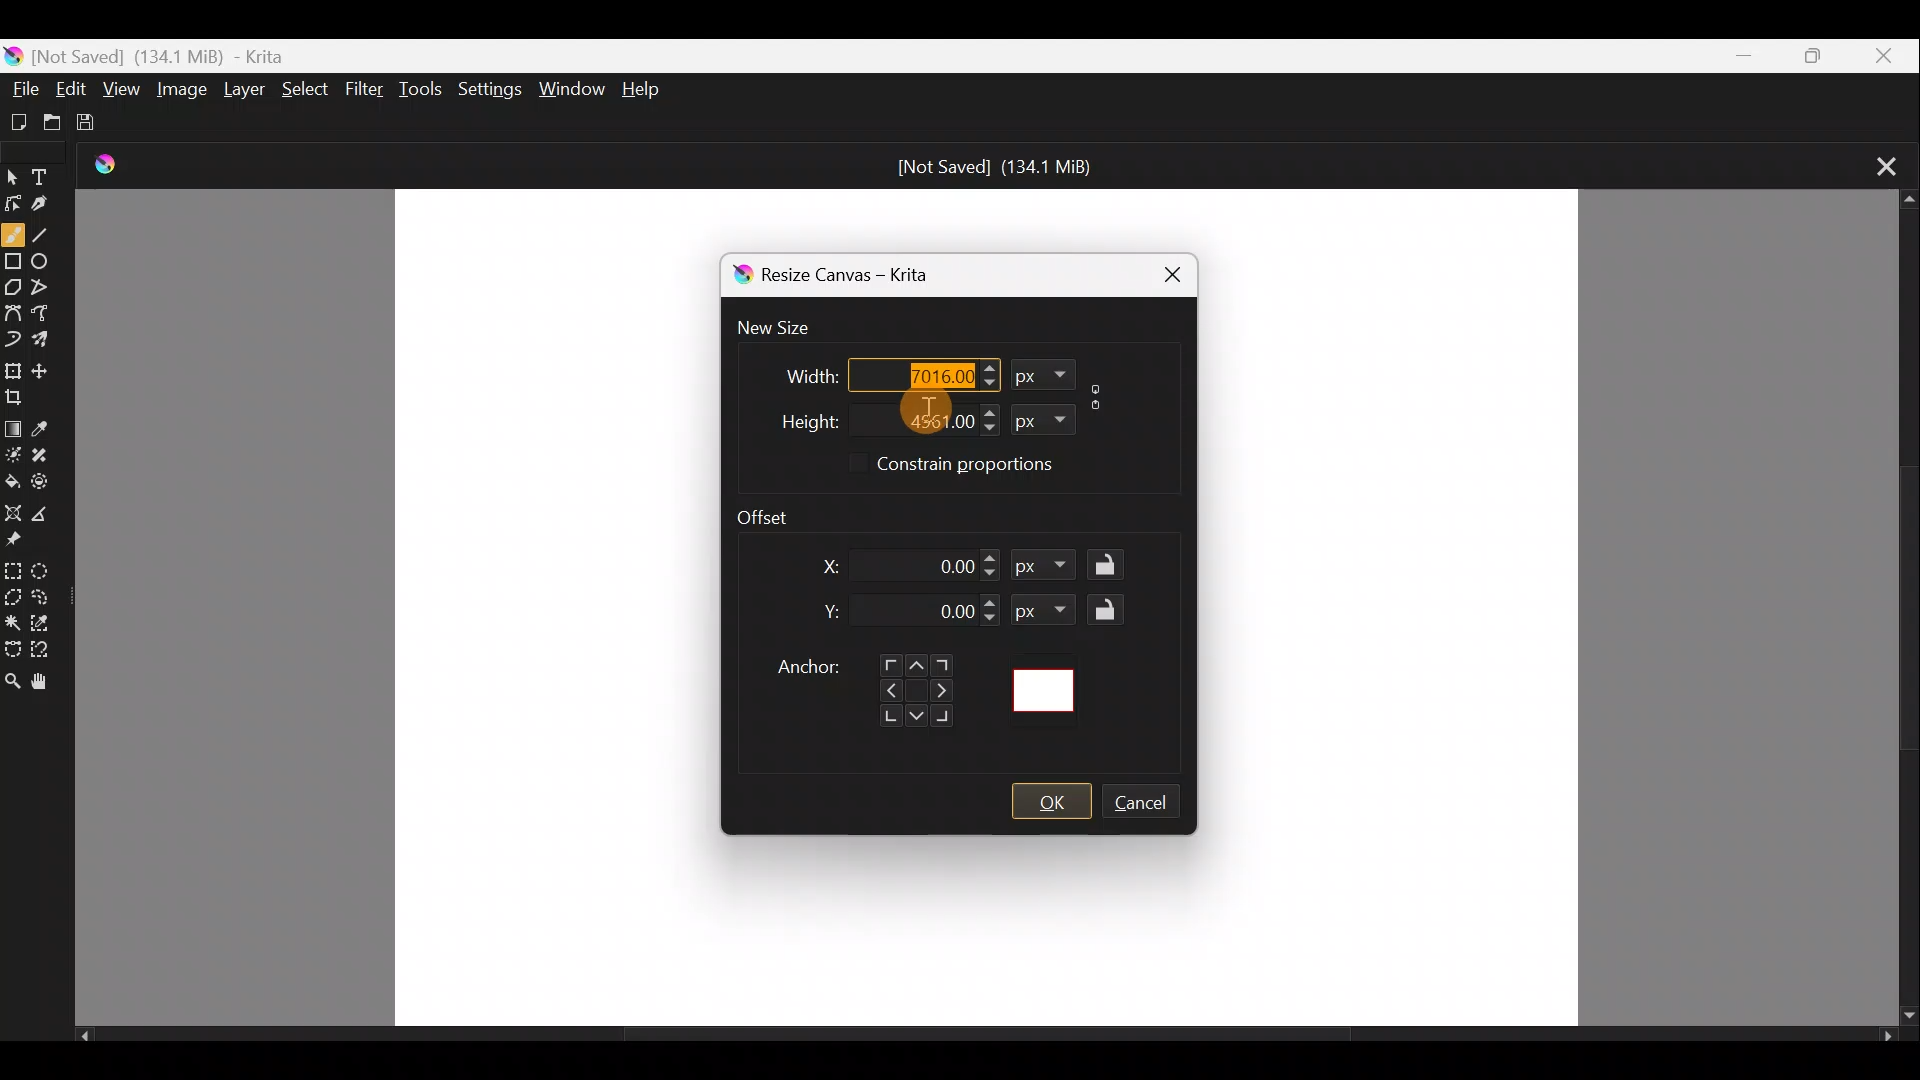 This screenshot has width=1920, height=1080. Describe the element at coordinates (23, 85) in the screenshot. I see `File` at that location.